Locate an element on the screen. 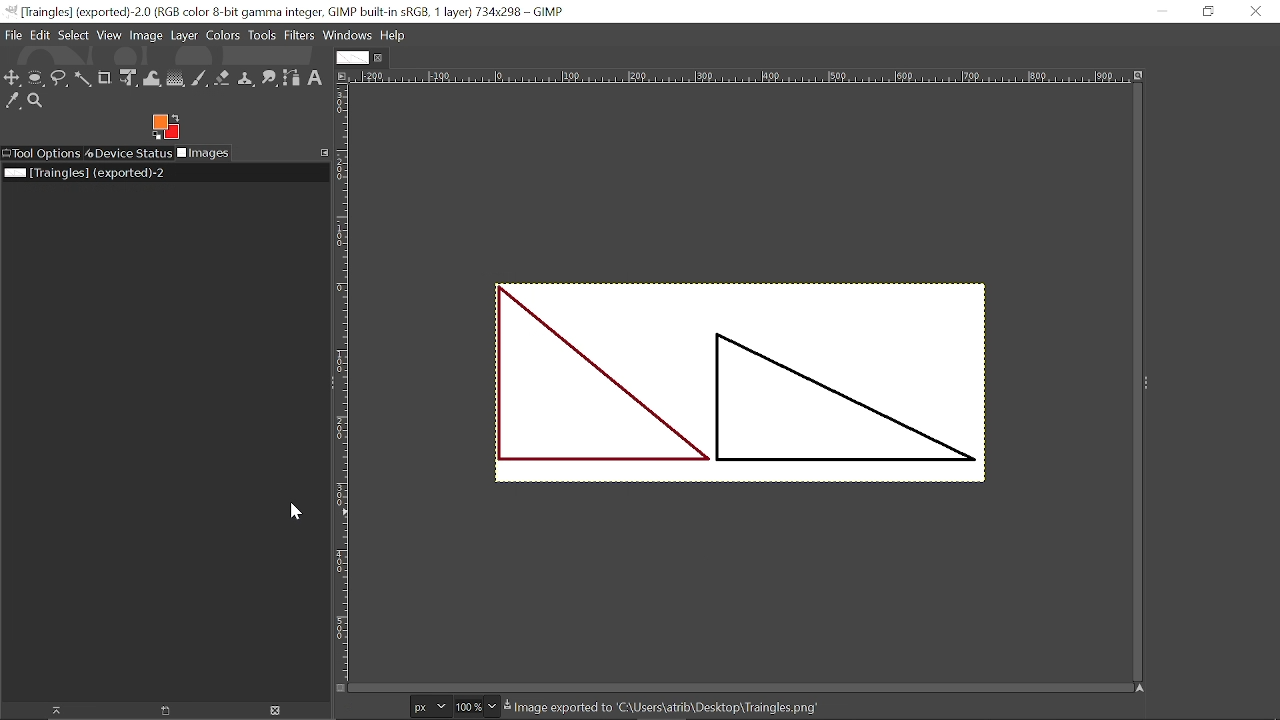 The height and width of the screenshot is (720, 1280). File is located at coordinates (13, 35).